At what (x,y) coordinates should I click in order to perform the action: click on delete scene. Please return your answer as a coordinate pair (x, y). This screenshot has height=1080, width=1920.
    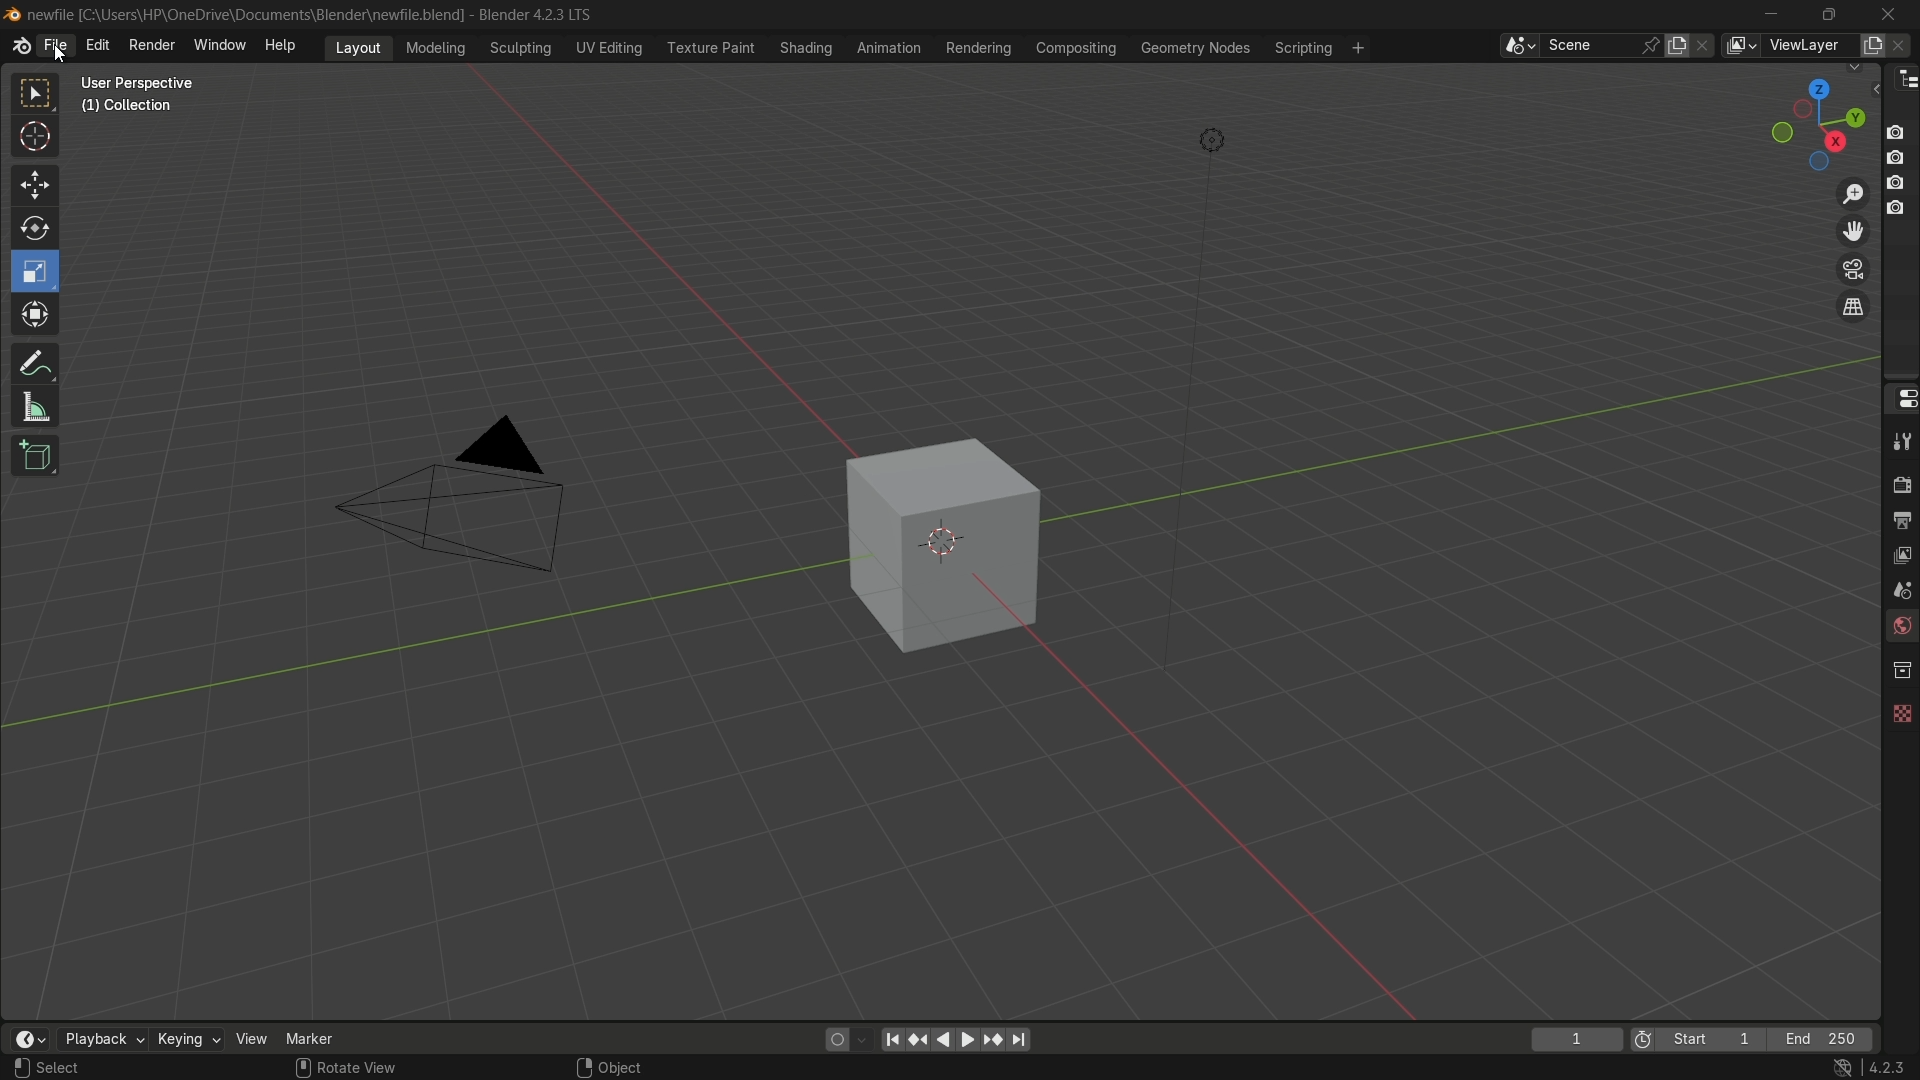
    Looking at the image, I should click on (1705, 45).